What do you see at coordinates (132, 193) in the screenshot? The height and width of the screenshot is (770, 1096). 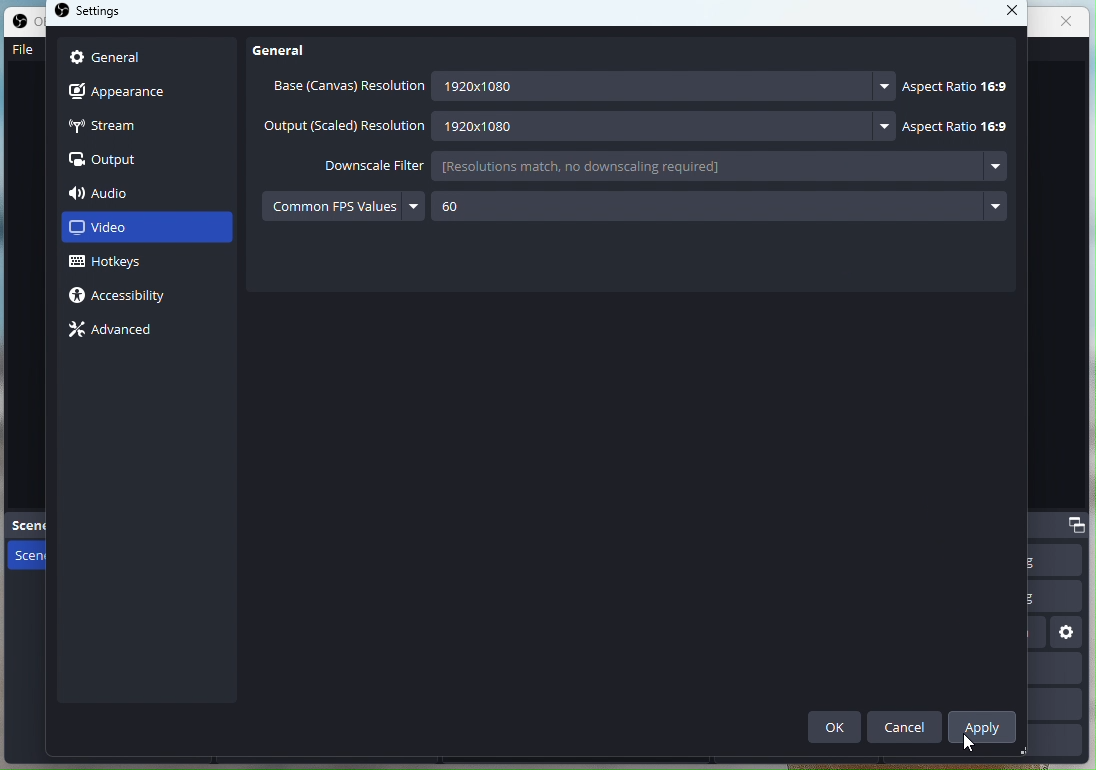 I see `Audio` at bounding box center [132, 193].